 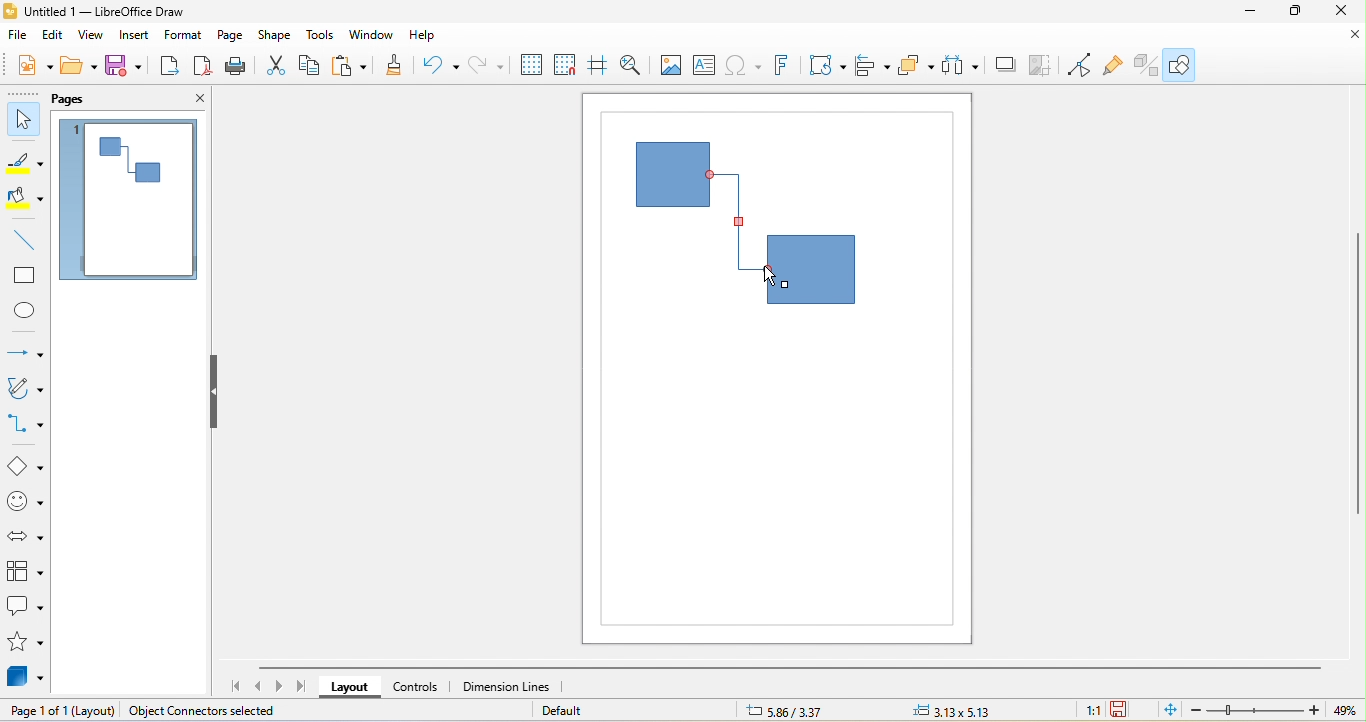 What do you see at coordinates (25, 198) in the screenshot?
I see `fill color` at bounding box center [25, 198].